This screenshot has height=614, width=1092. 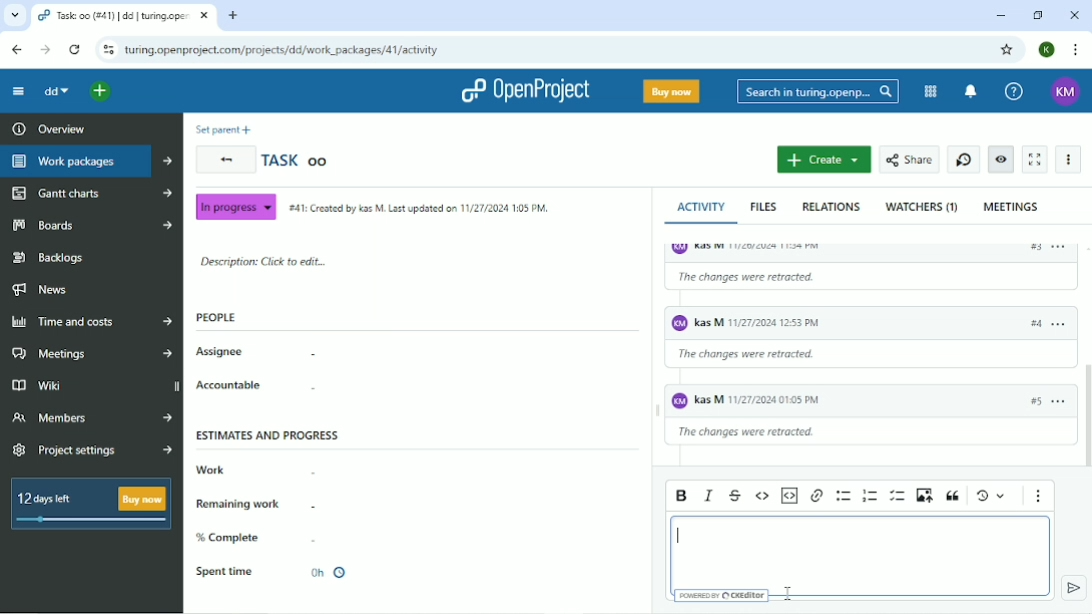 I want to click on % Complete, so click(x=269, y=537).